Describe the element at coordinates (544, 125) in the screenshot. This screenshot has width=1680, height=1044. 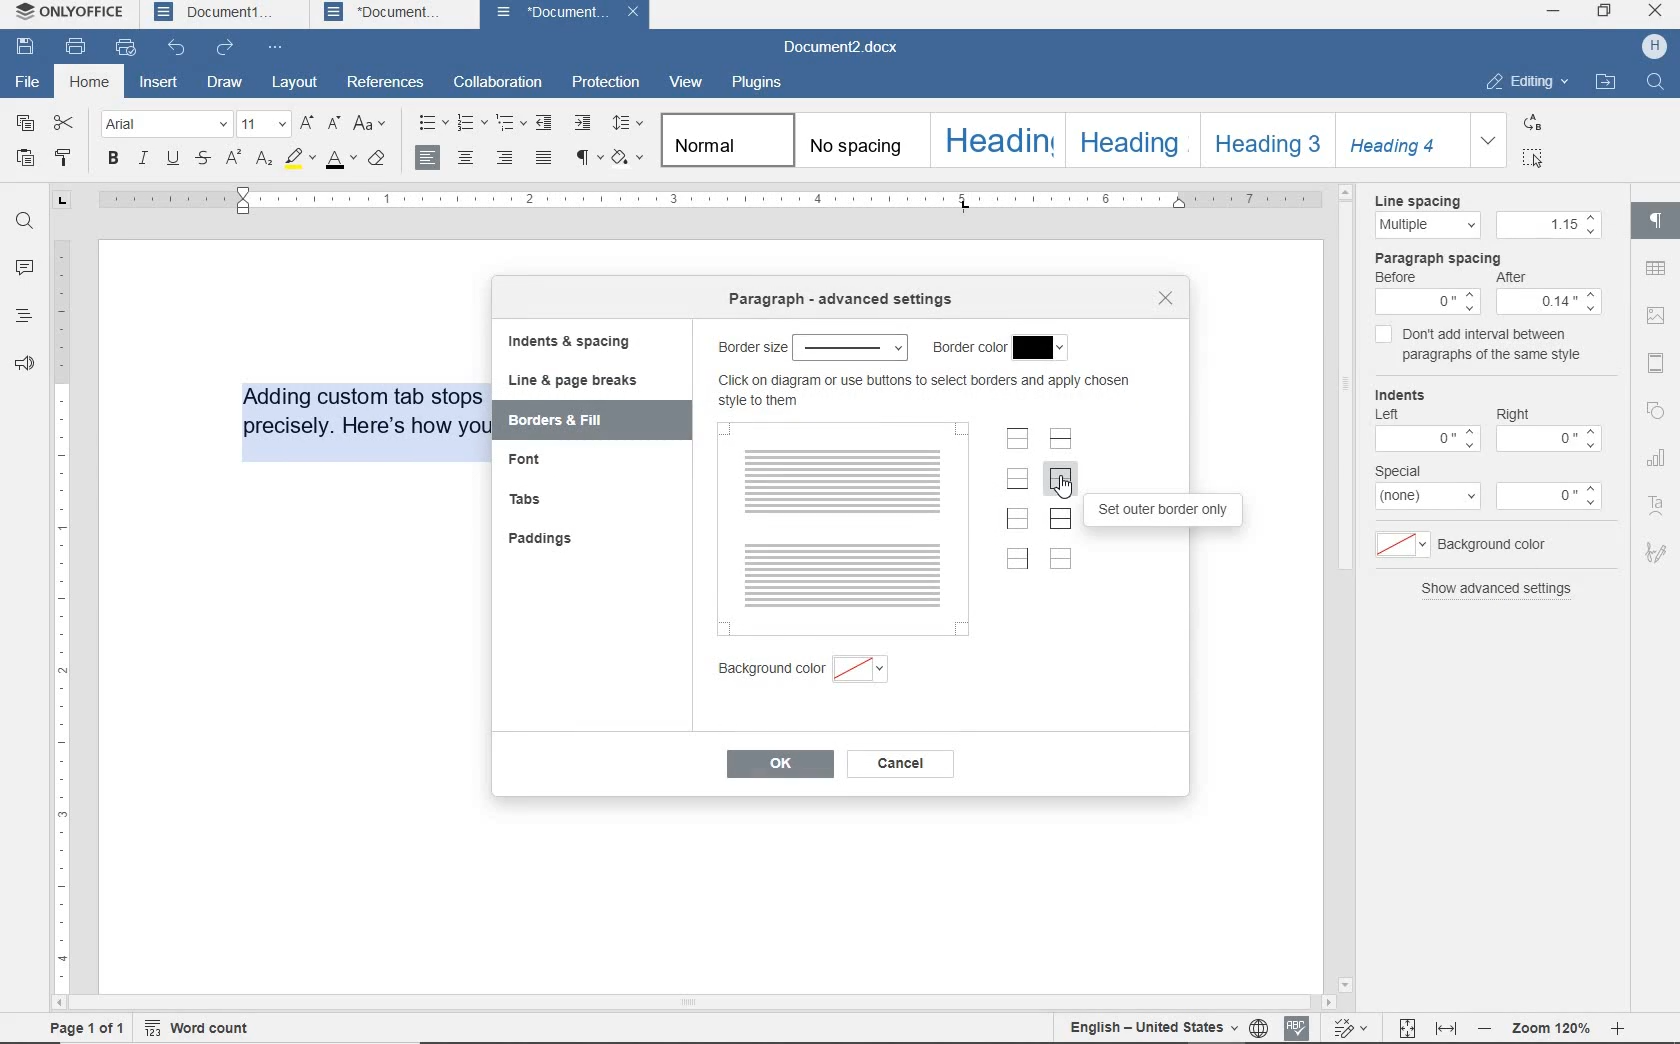
I see `decrease indent` at that location.